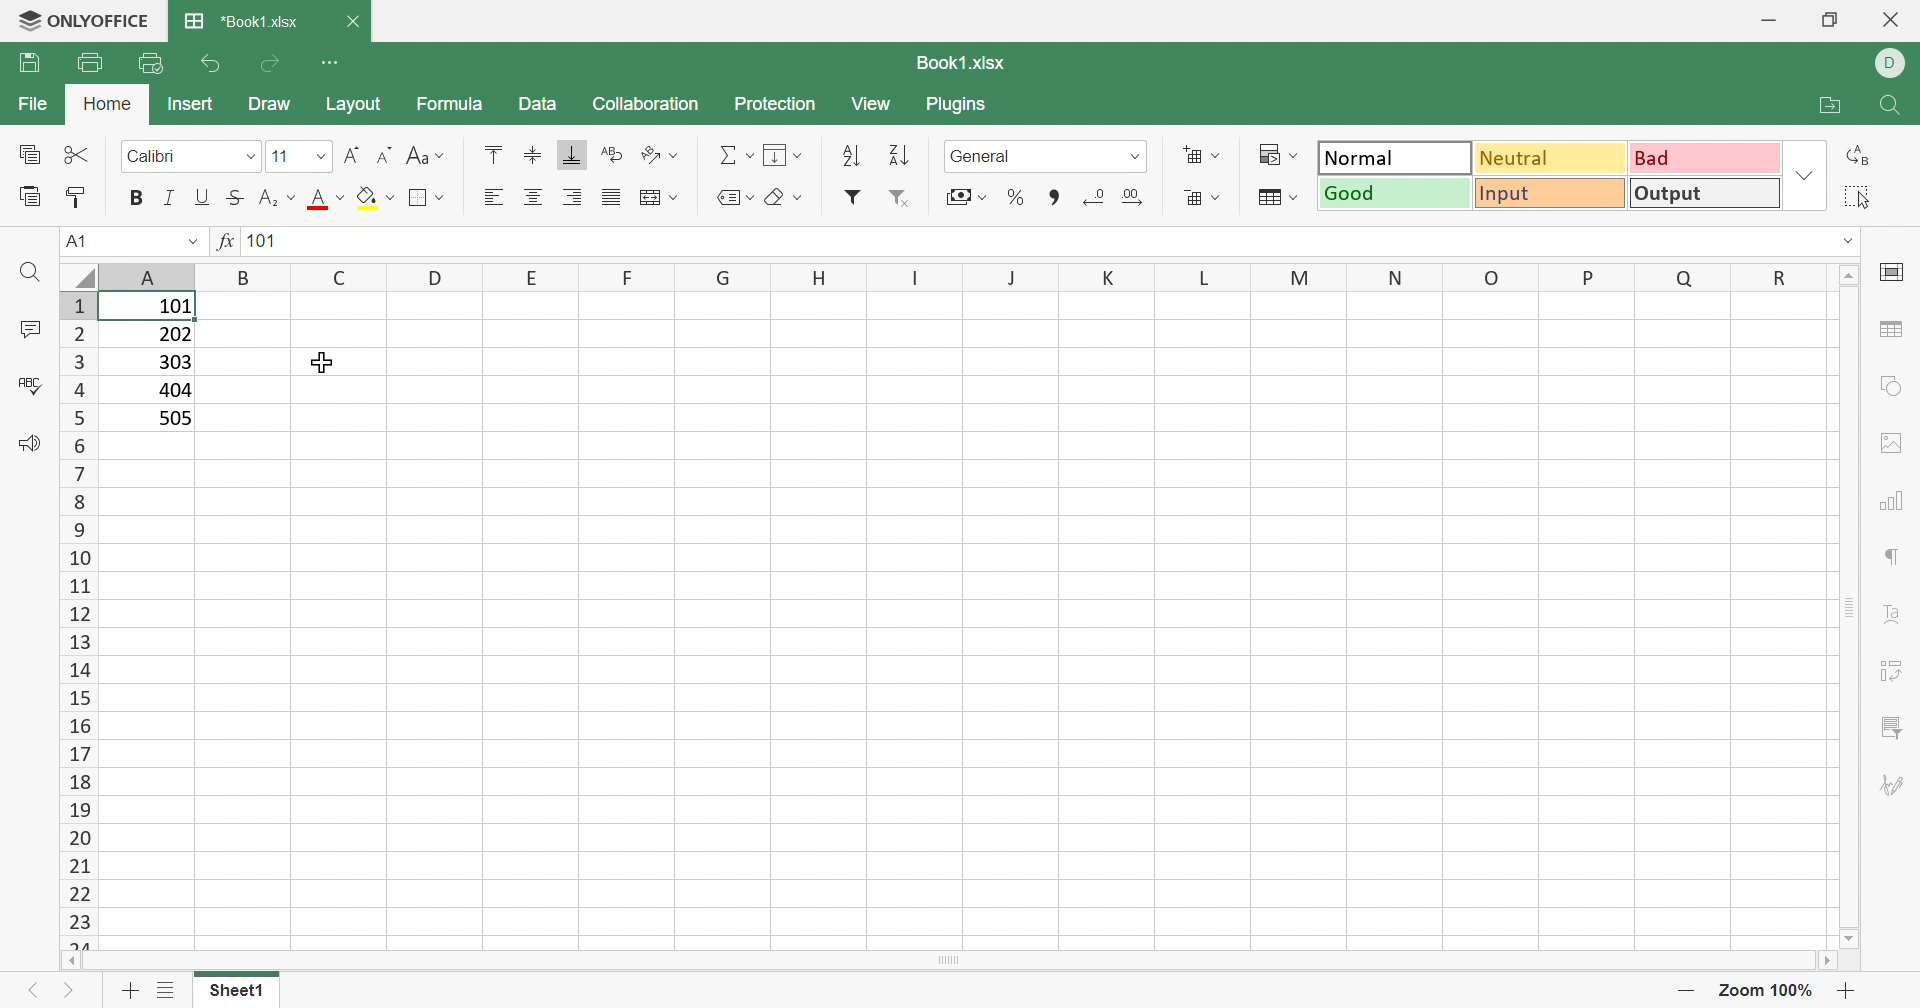 The image size is (1920, 1008). I want to click on 11, so click(279, 156).